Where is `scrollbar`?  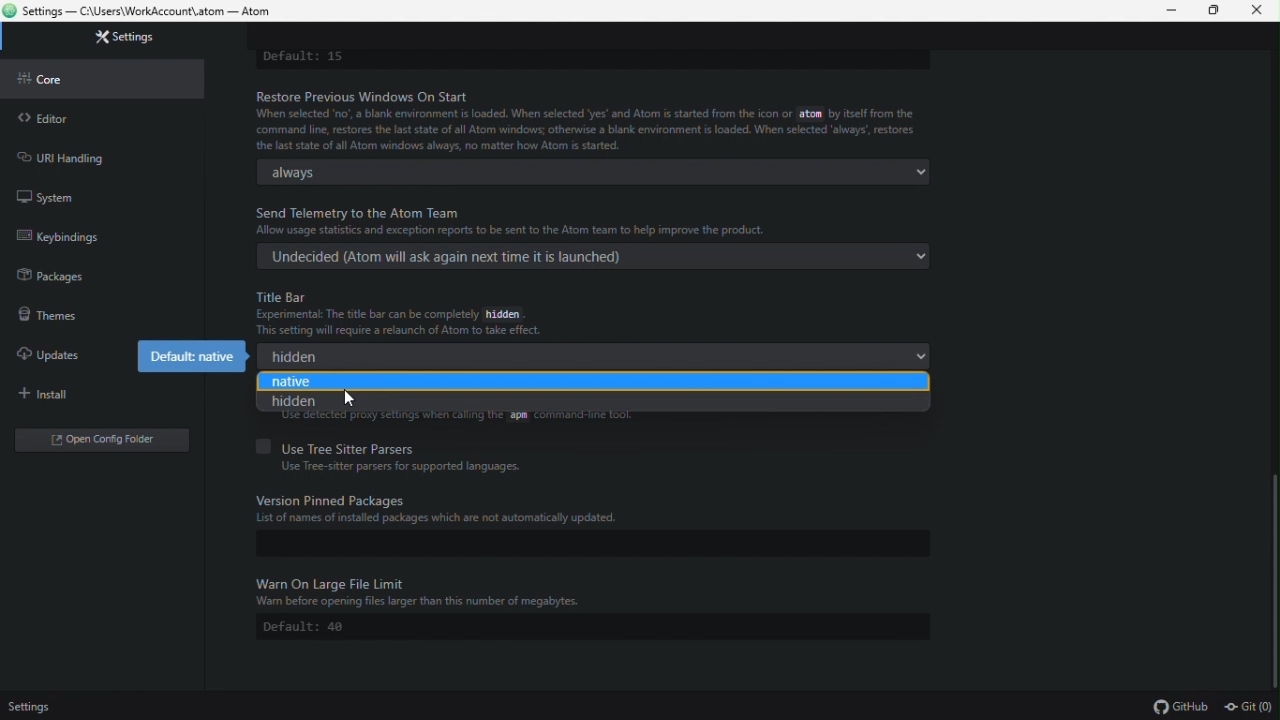
scrollbar is located at coordinates (1276, 582).